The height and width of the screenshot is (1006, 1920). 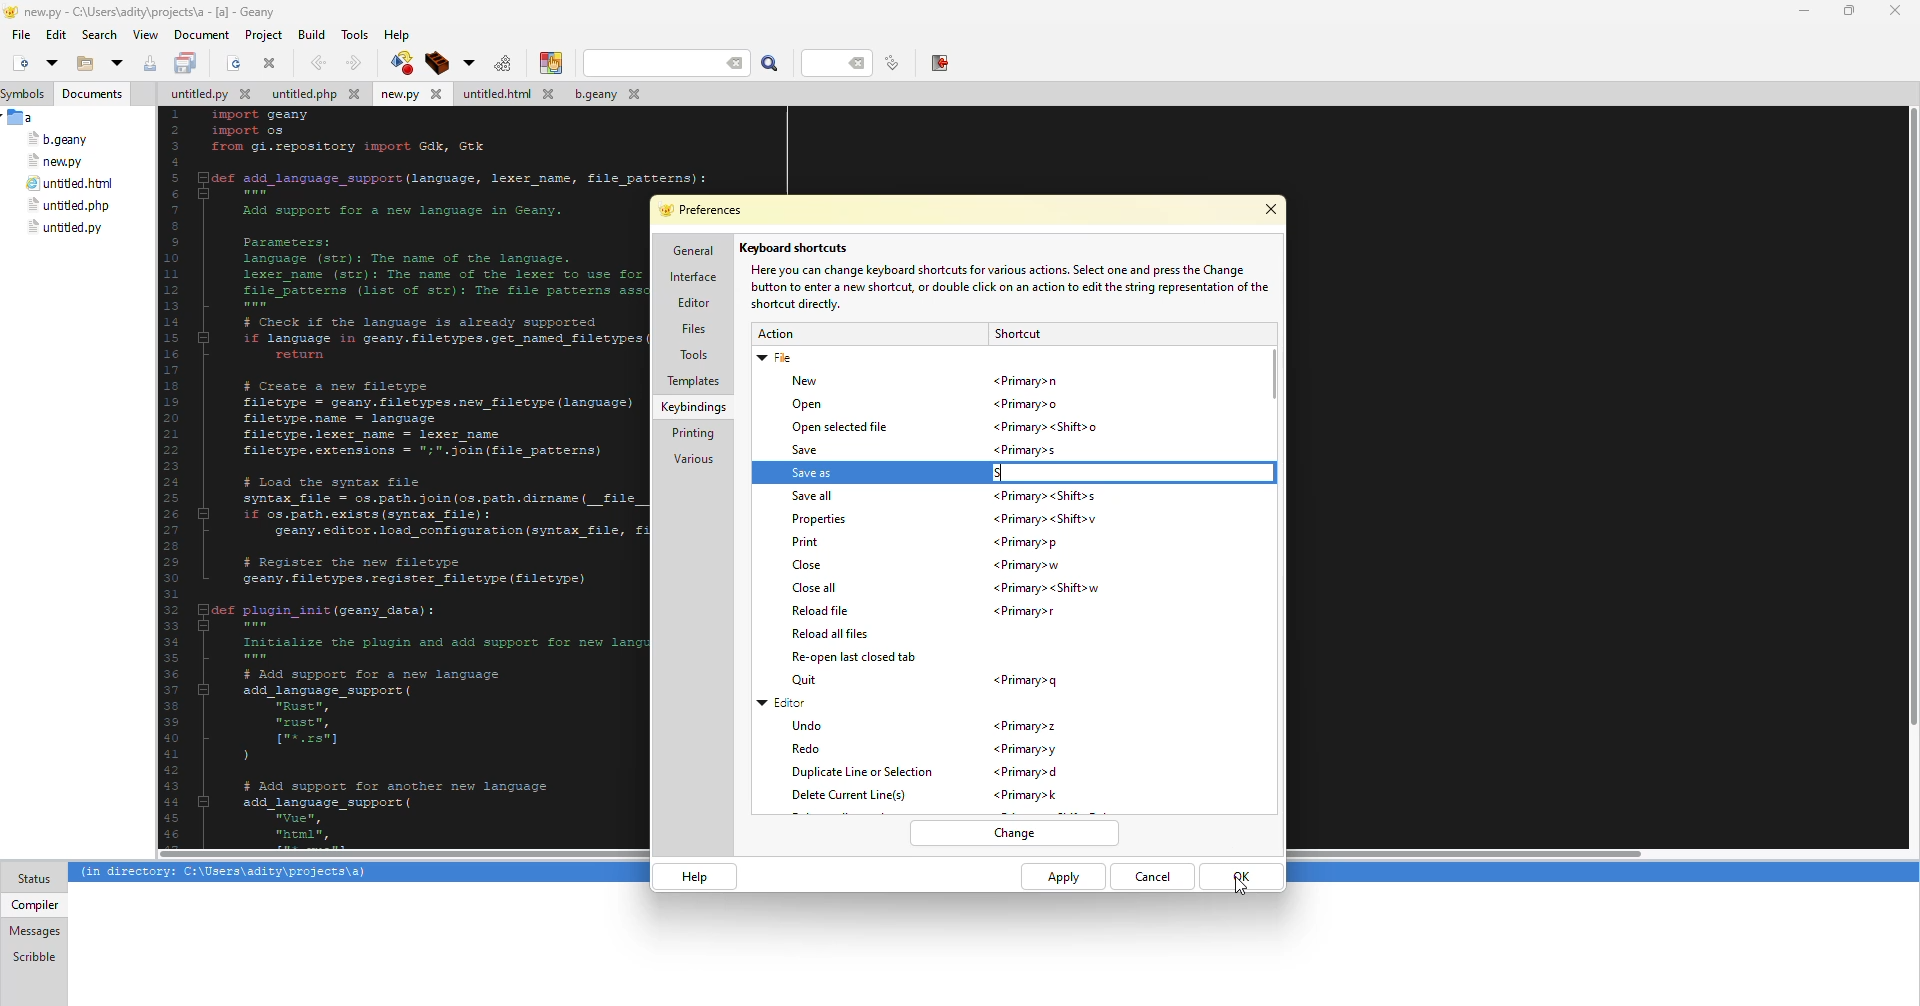 I want to click on run, so click(x=500, y=63).